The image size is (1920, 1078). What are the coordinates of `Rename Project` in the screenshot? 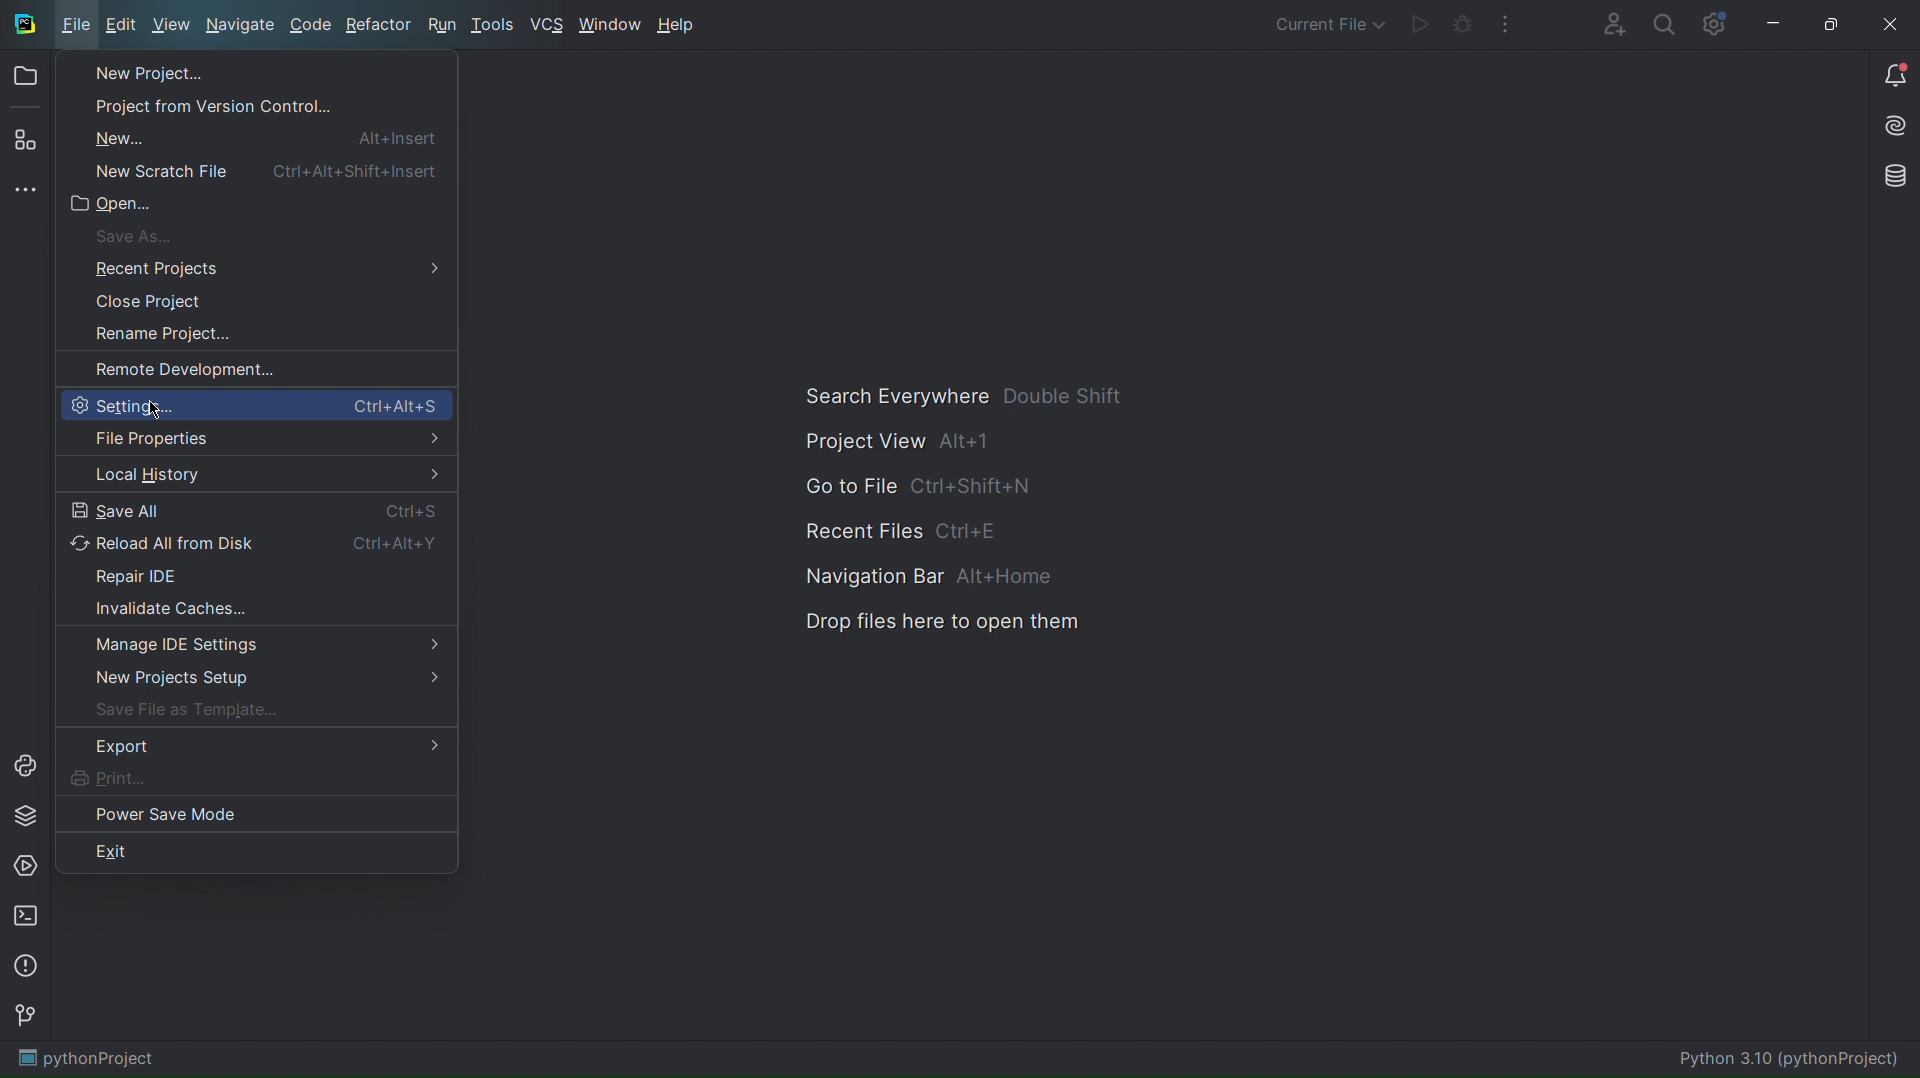 It's located at (161, 335).